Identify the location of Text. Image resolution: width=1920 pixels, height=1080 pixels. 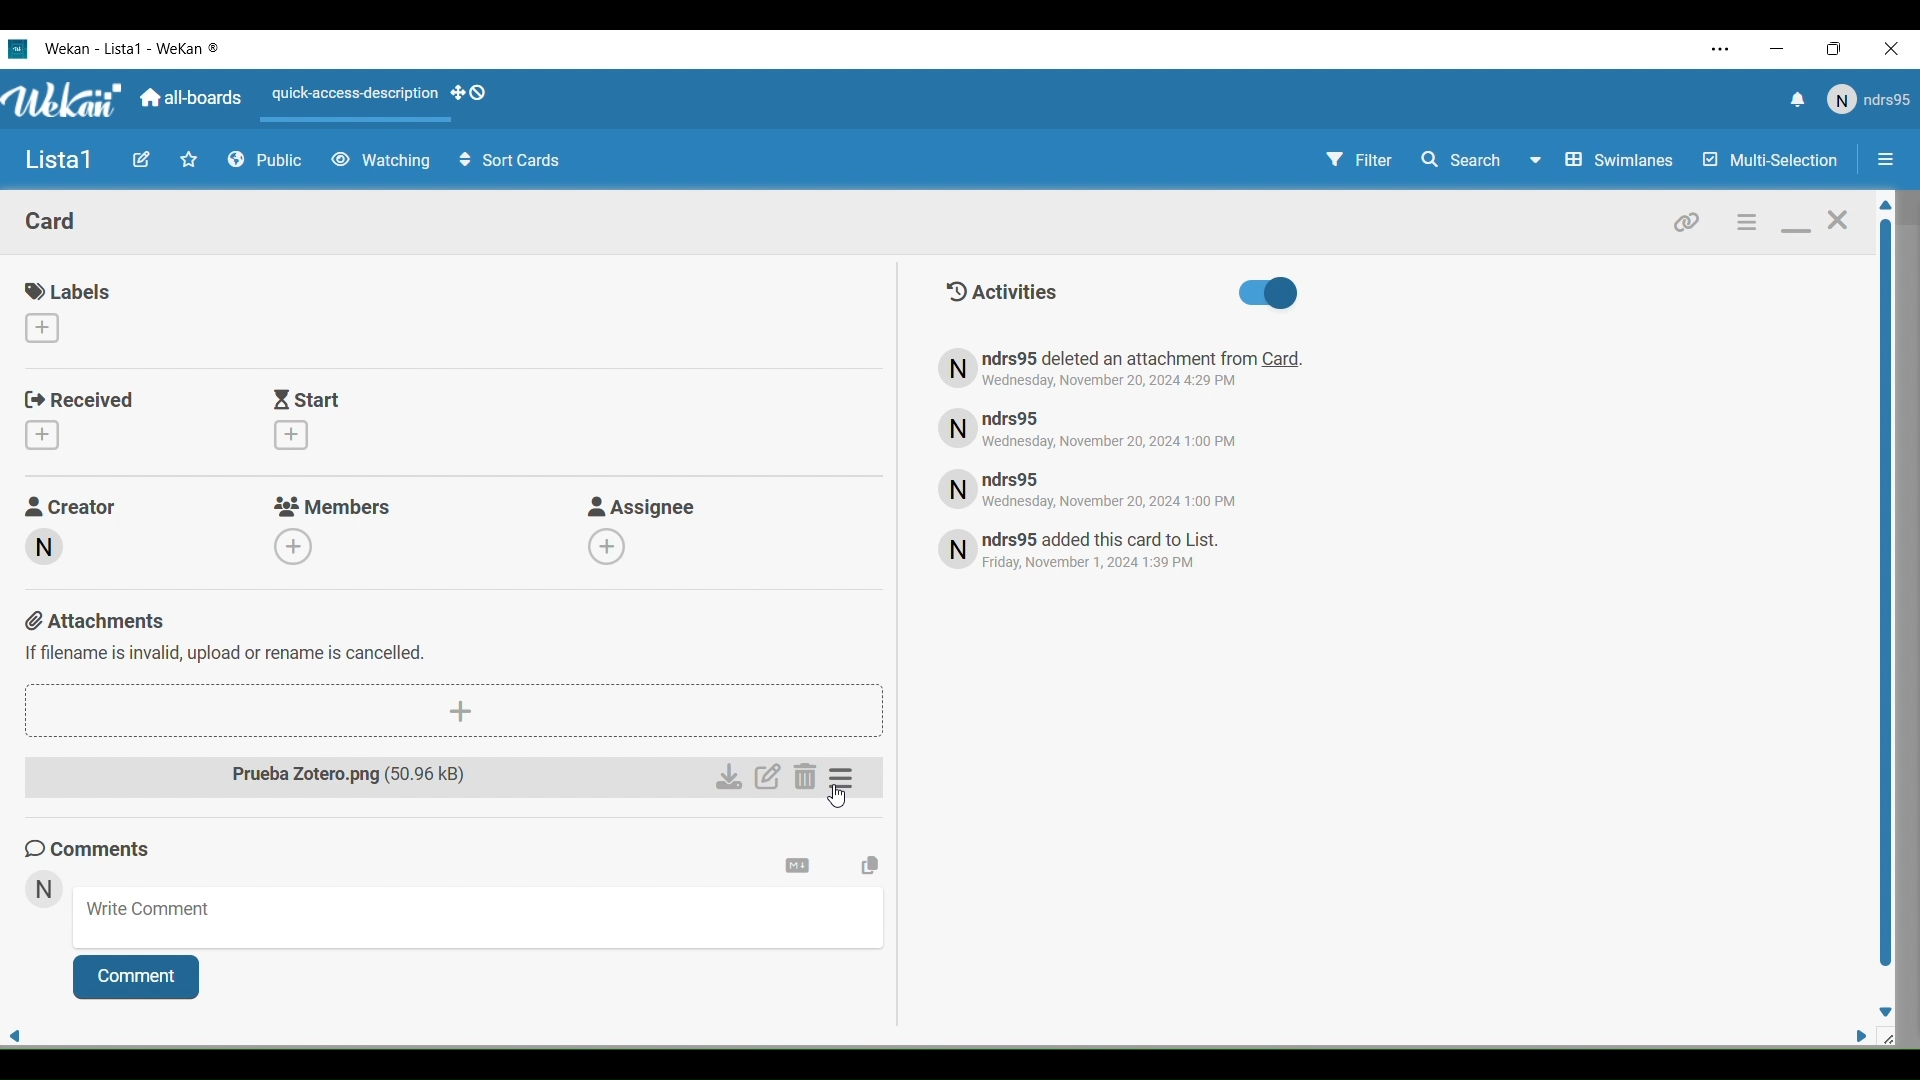
(1124, 369).